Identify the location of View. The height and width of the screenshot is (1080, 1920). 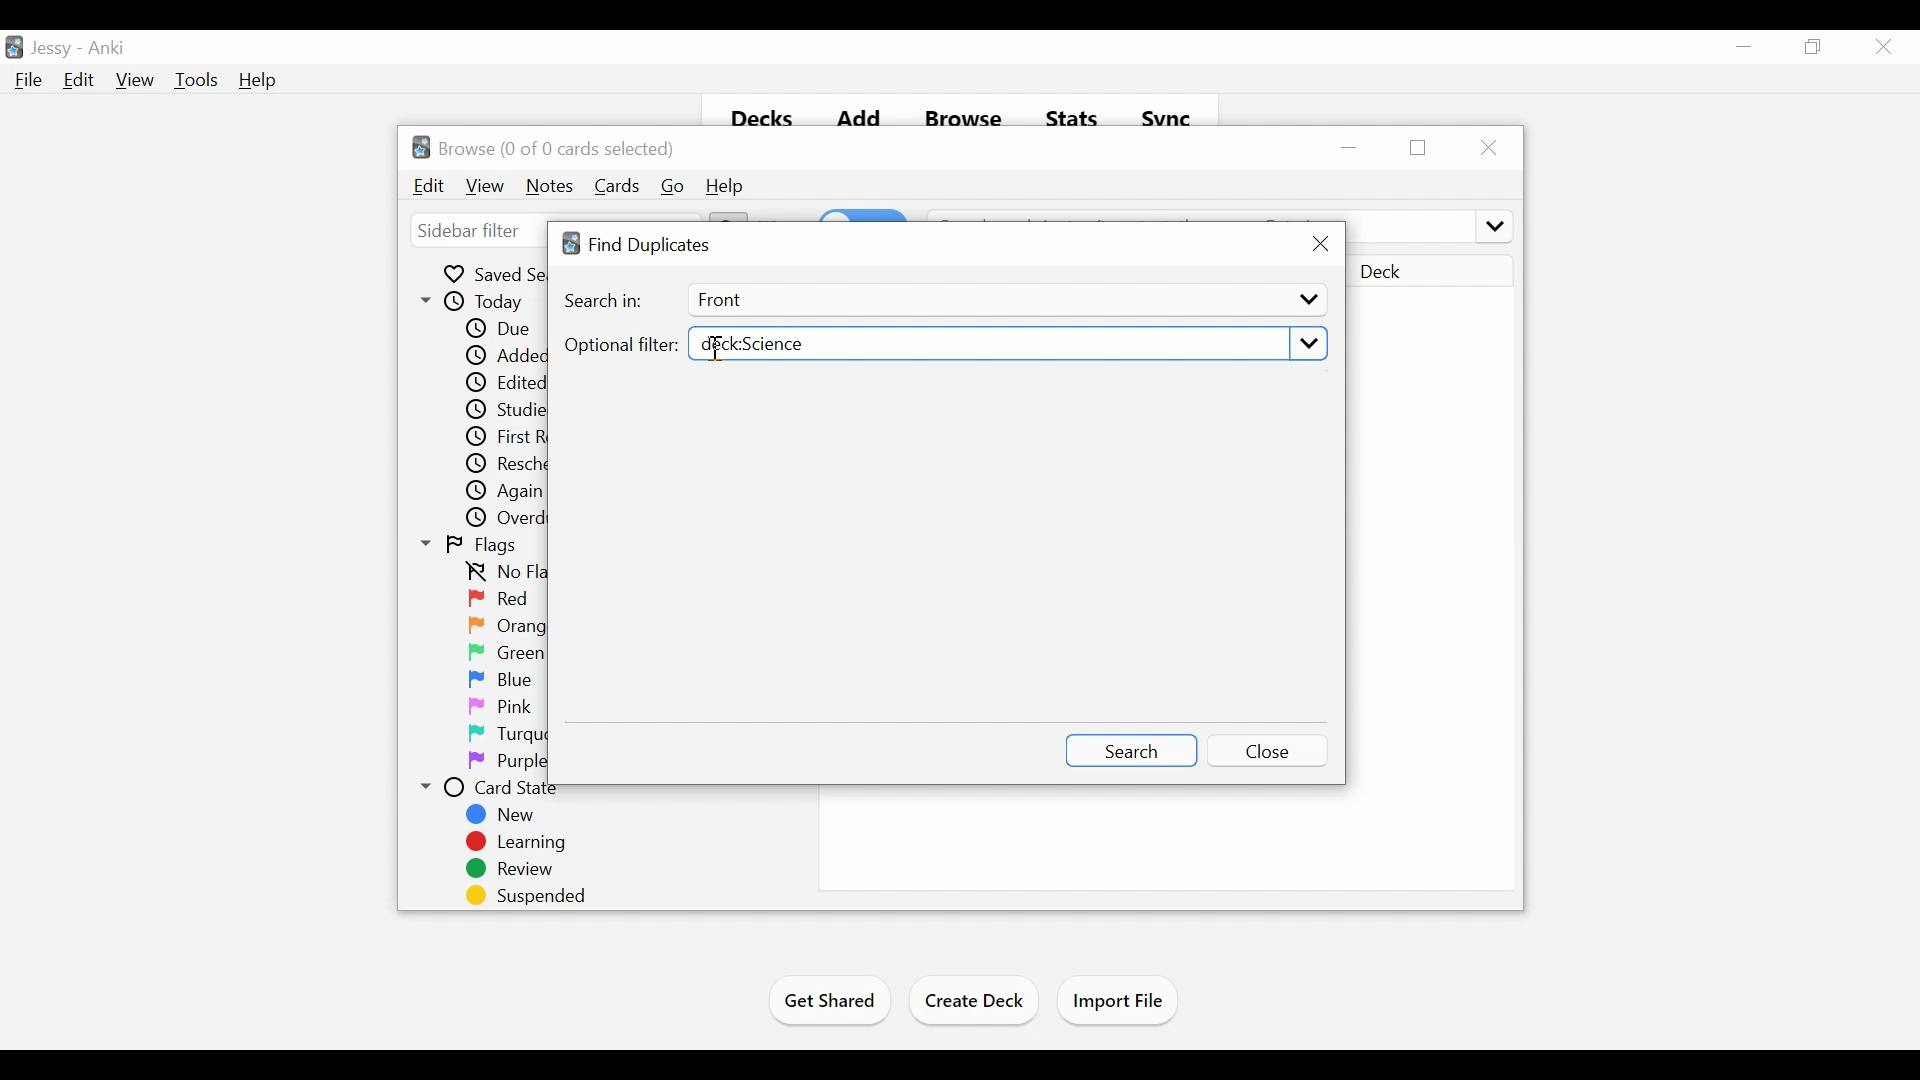
(135, 80).